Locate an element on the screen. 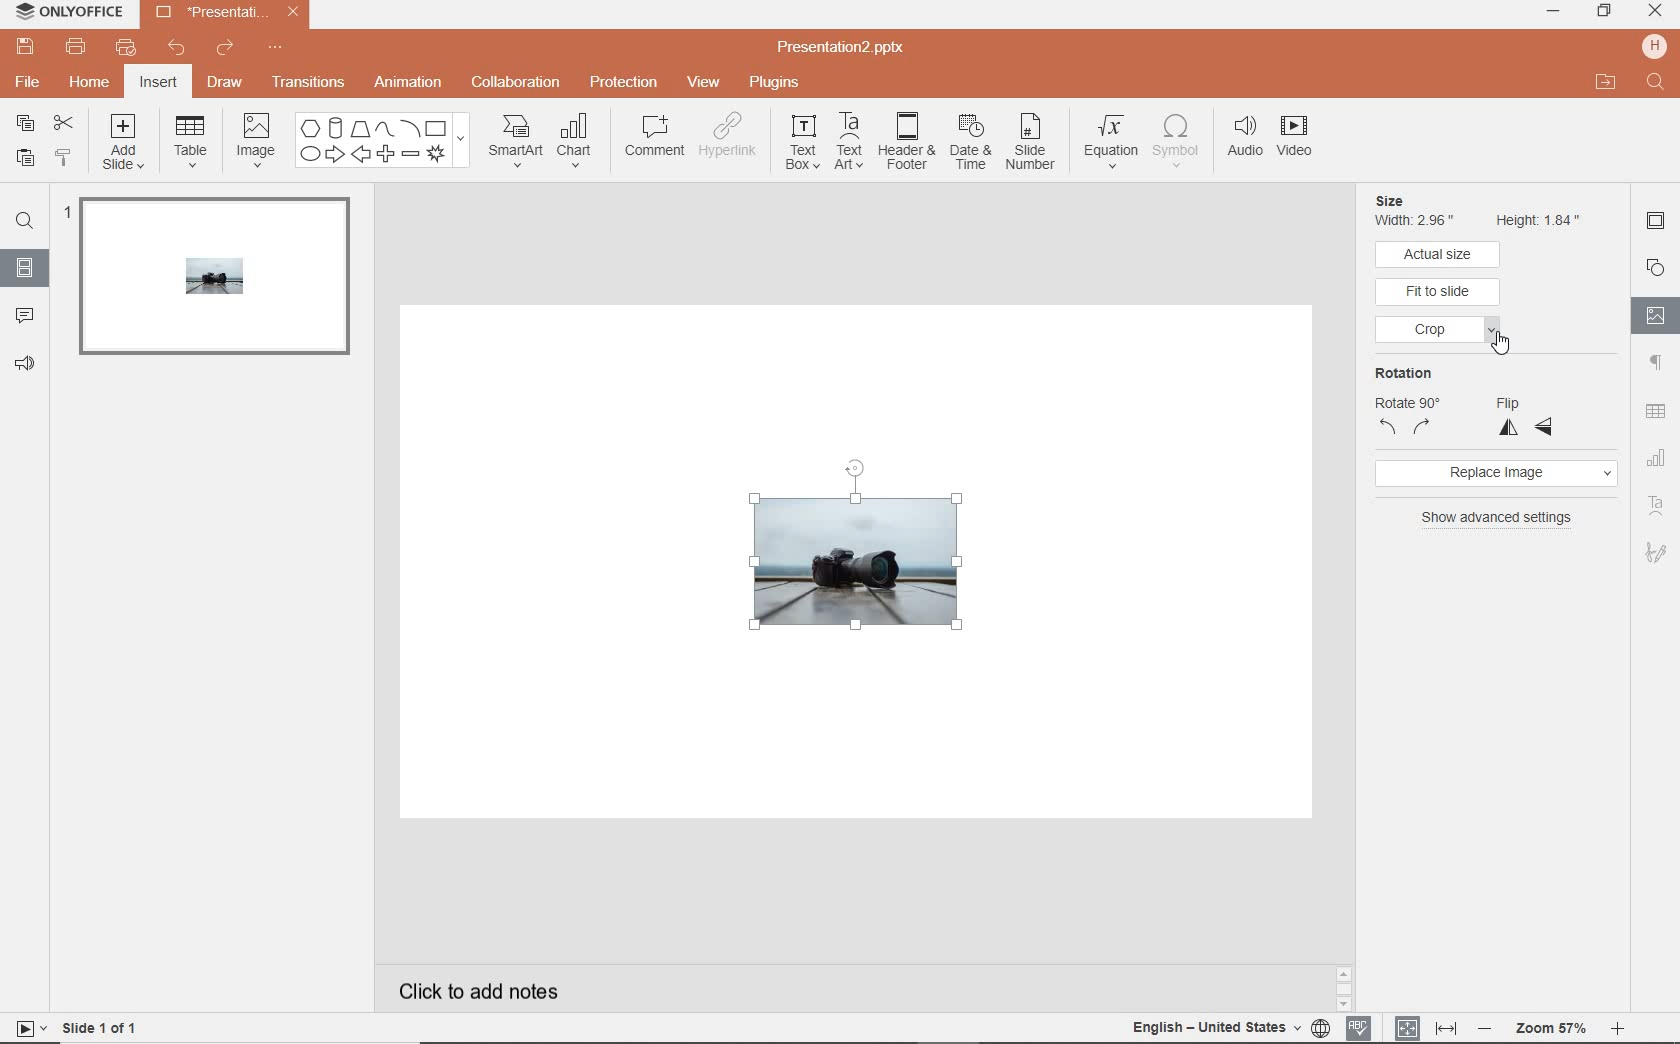 The image size is (1680, 1044). rotation is located at coordinates (1403, 400).